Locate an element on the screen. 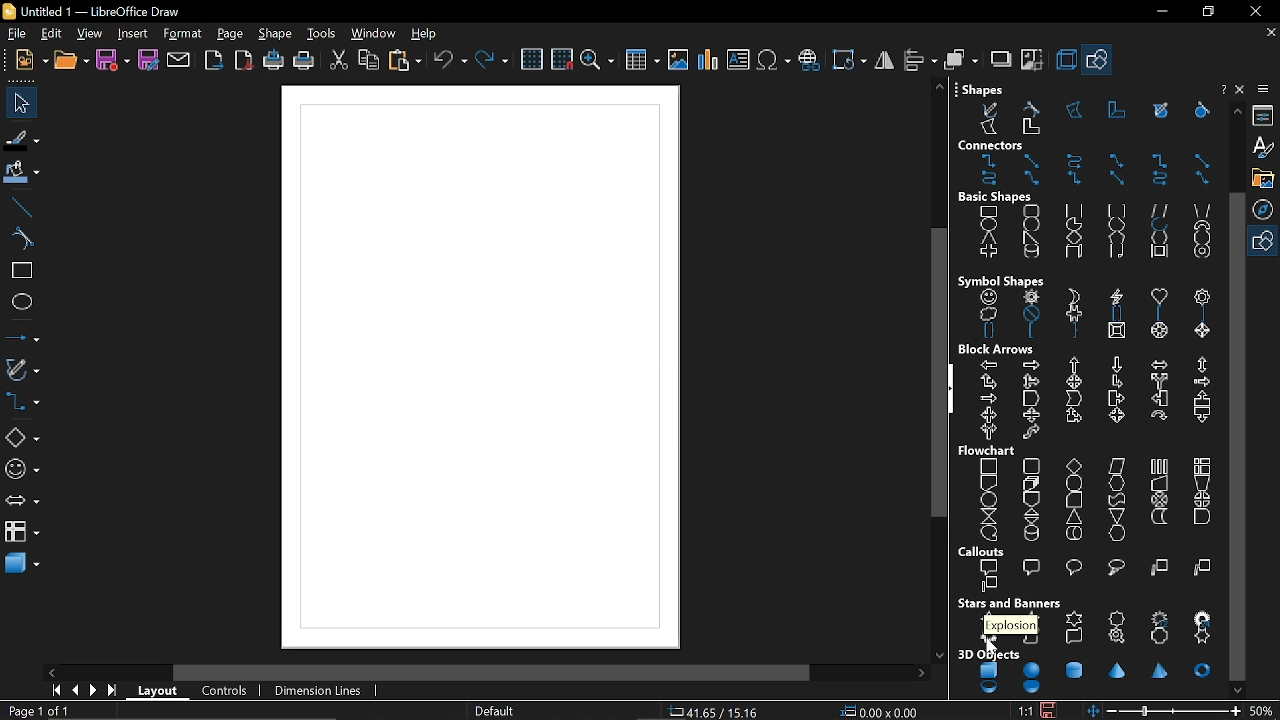 This screenshot has width=1280, height=720. Navigator is located at coordinates (1266, 209).